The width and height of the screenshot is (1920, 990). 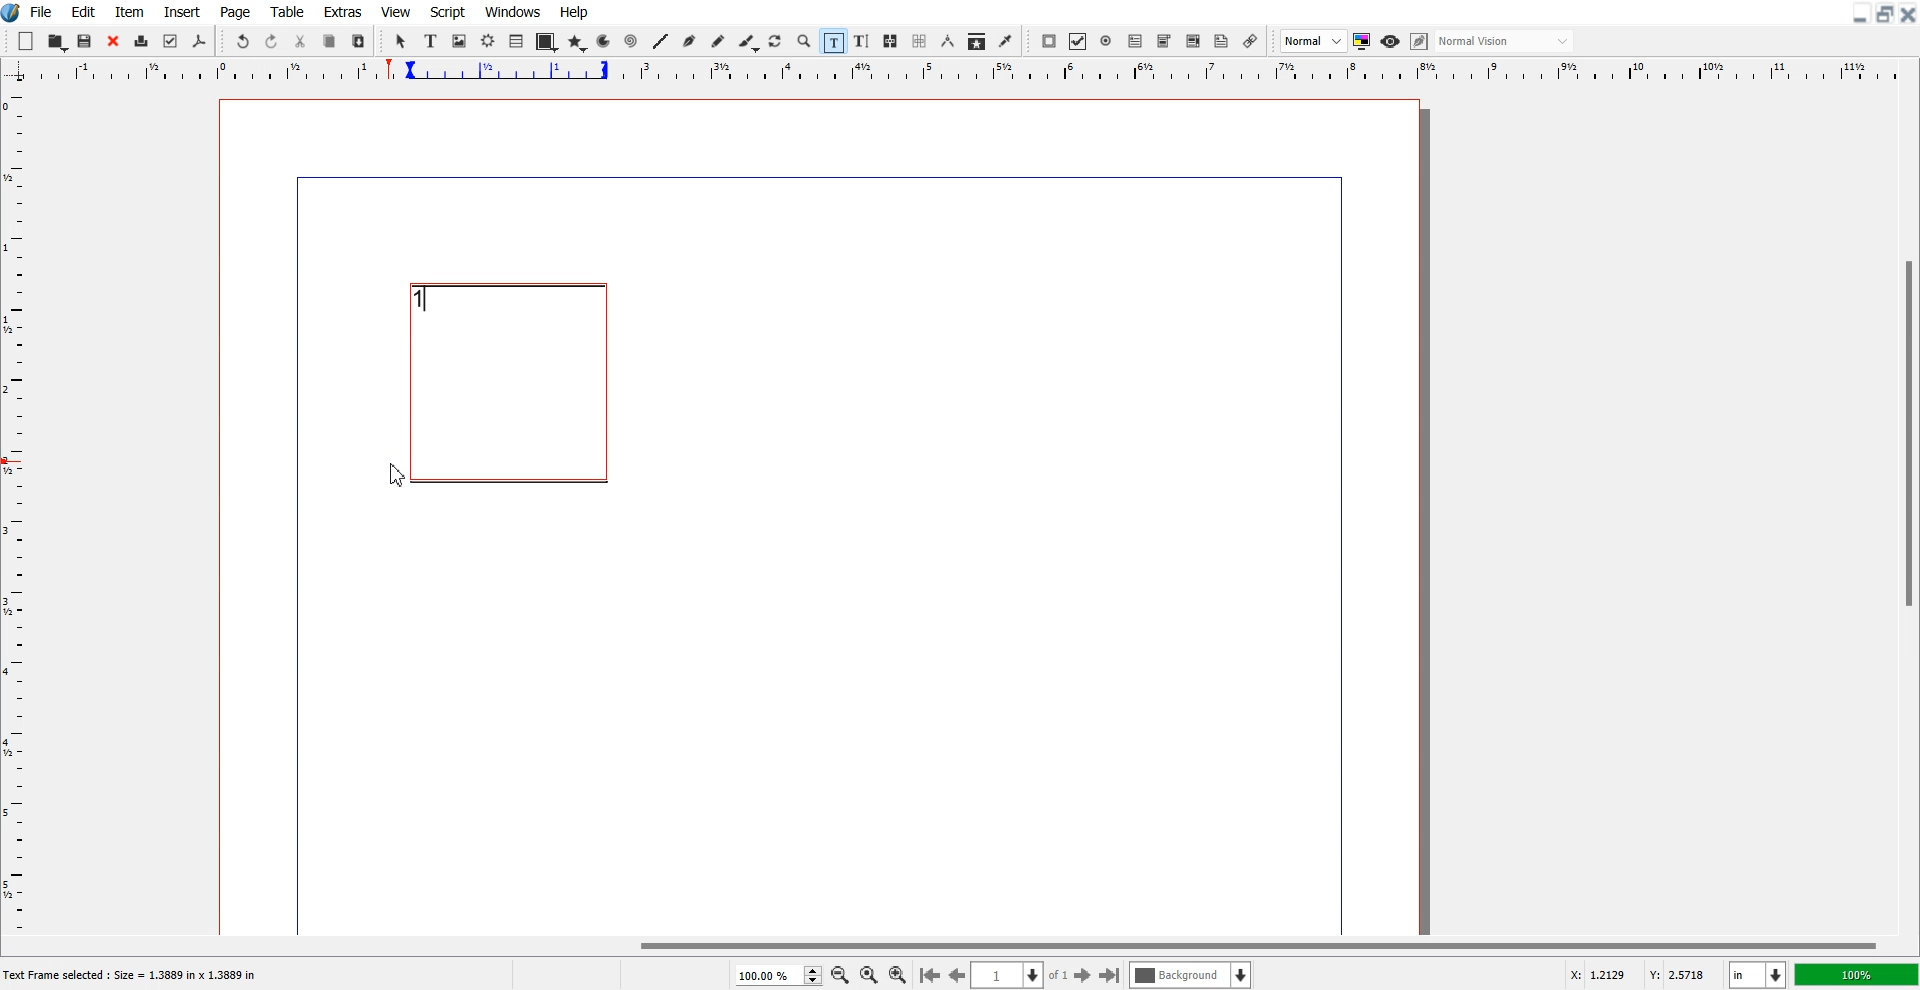 What do you see at coordinates (58, 42) in the screenshot?
I see `Open` at bounding box center [58, 42].